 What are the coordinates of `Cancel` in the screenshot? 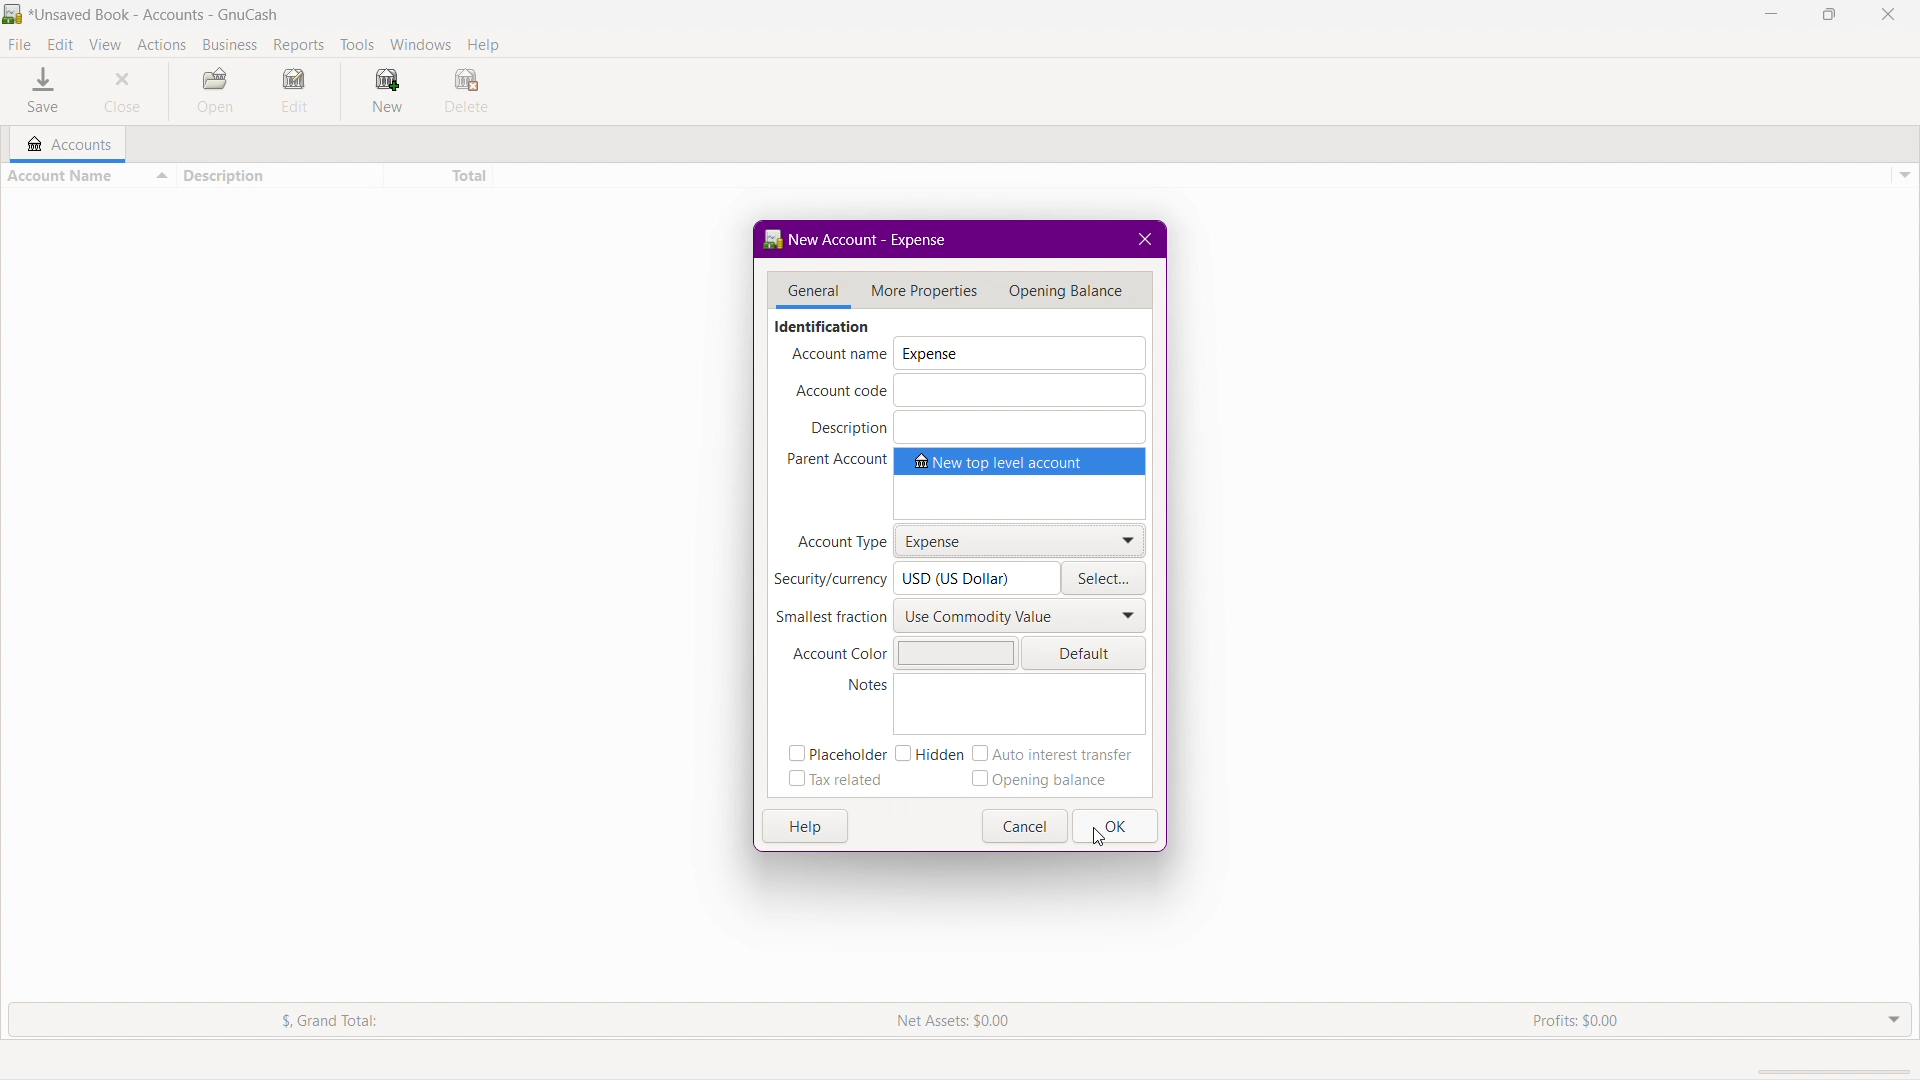 It's located at (1028, 827).